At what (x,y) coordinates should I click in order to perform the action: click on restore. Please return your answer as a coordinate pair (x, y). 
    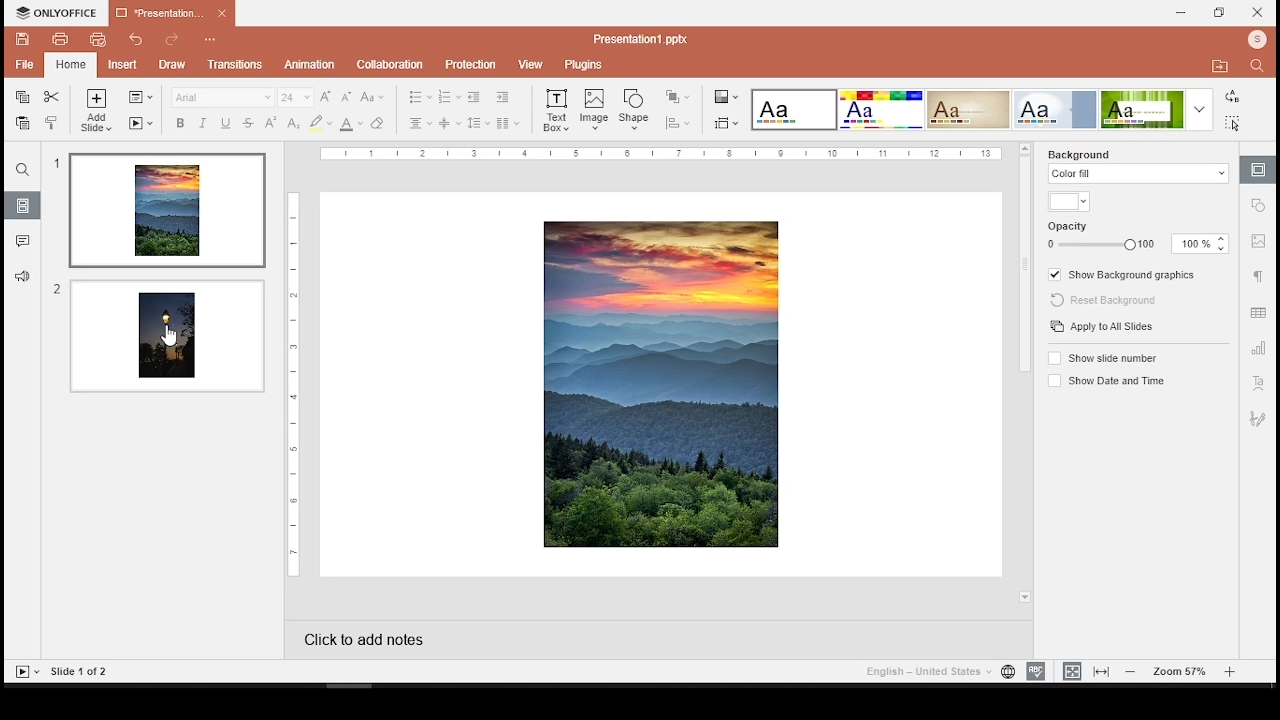
    Looking at the image, I should click on (1220, 13).